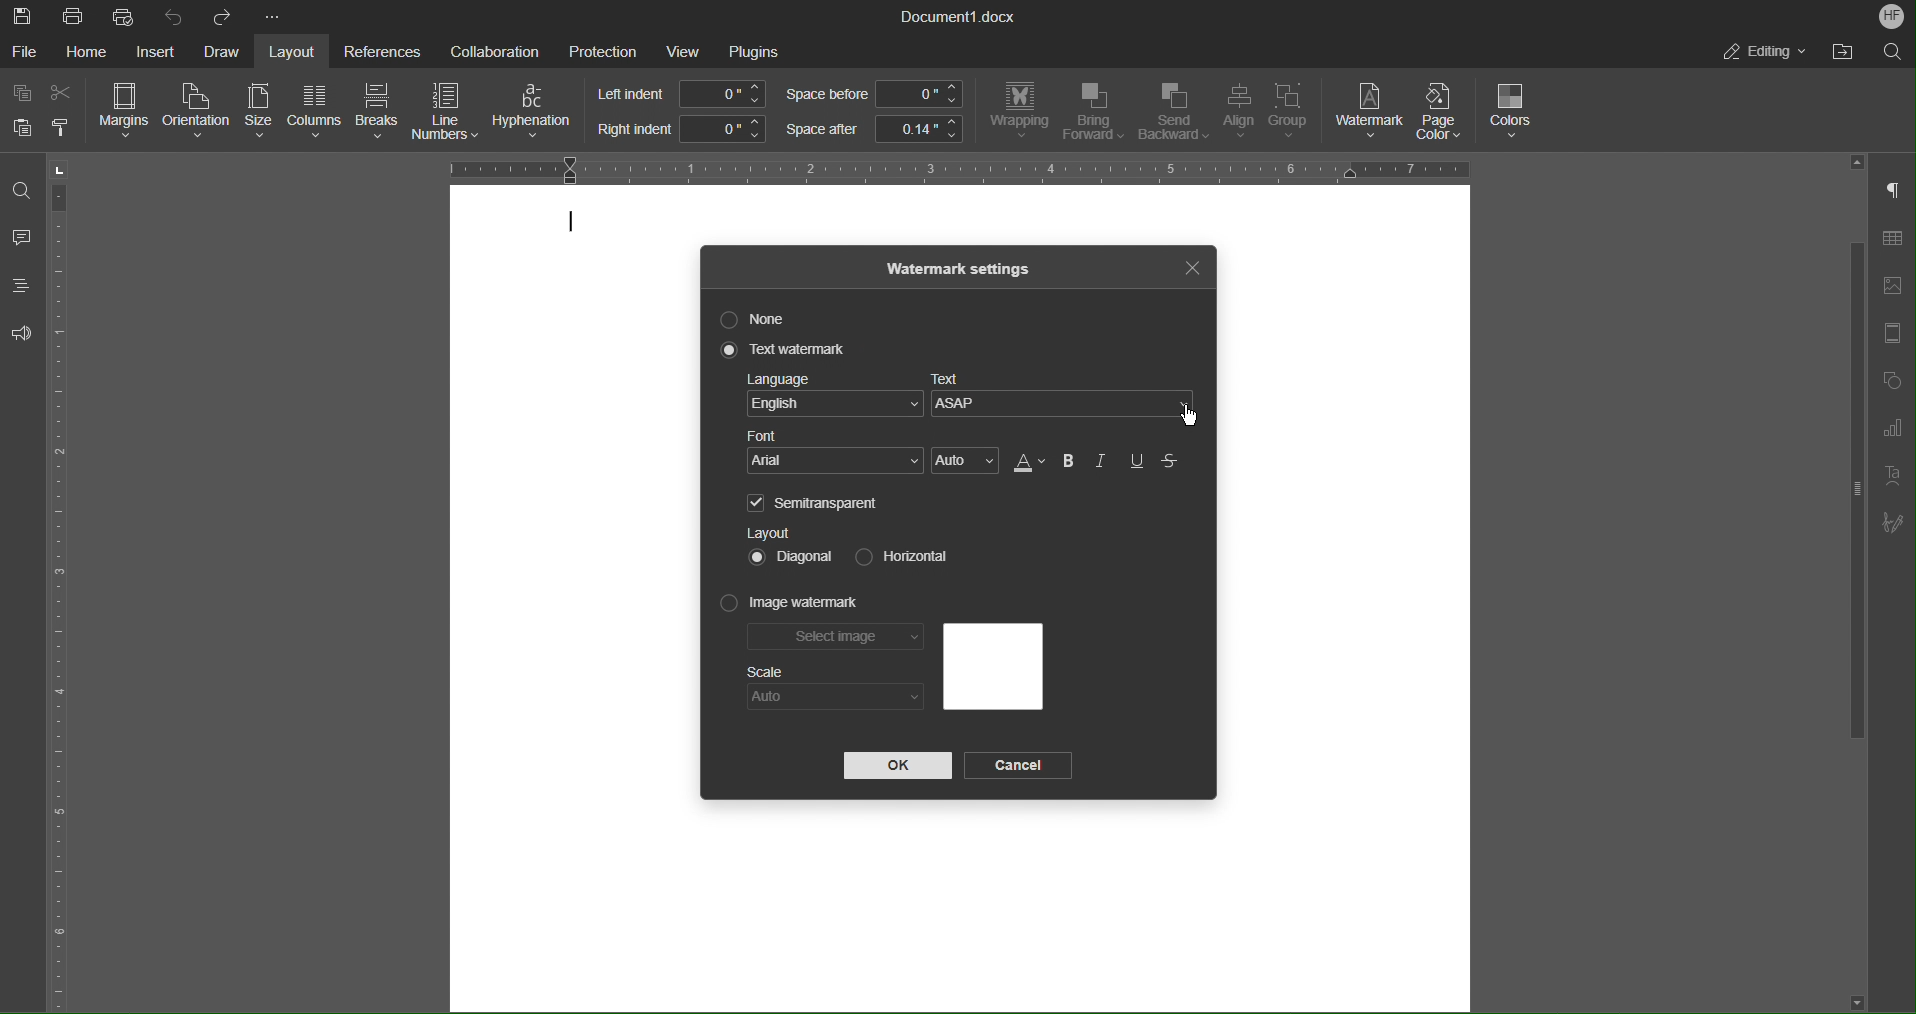 The image size is (1916, 1014). Describe the element at coordinates (680, 129) in the screenshot. I see `Right indent` at that location.